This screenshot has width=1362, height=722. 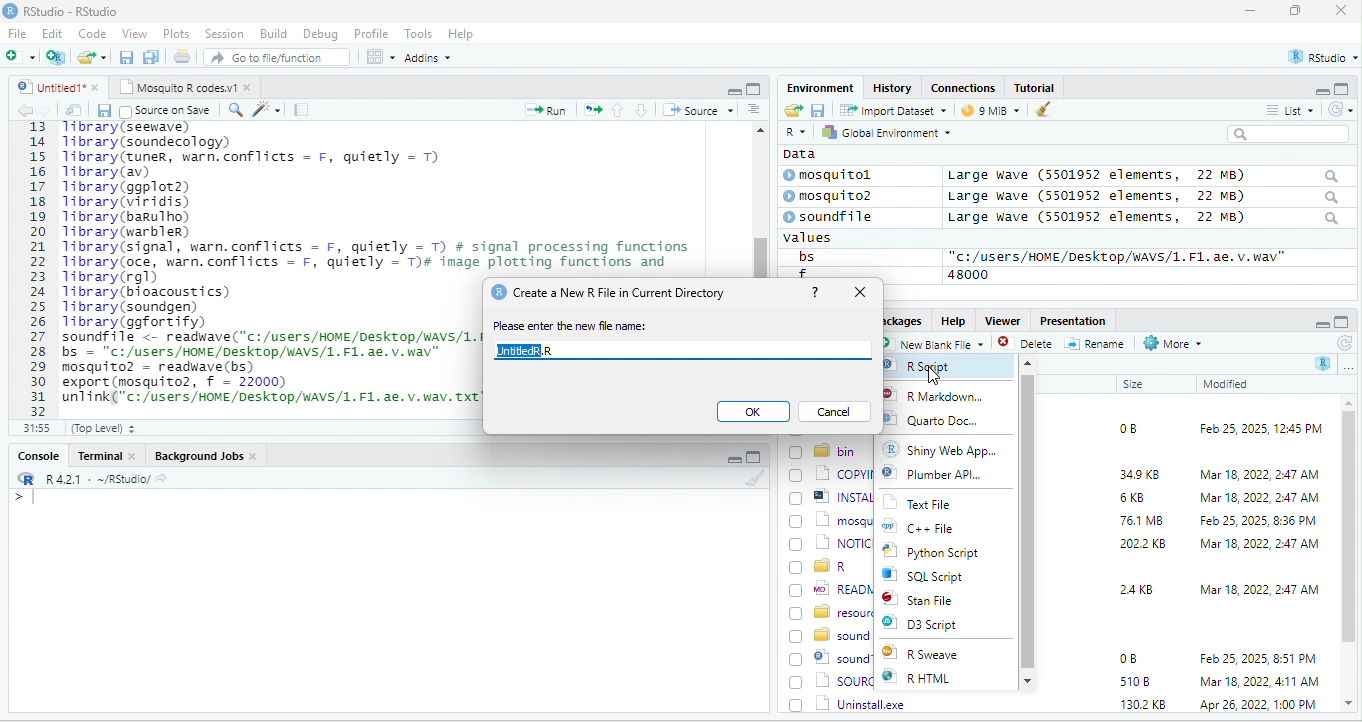 What do you see at coordinates (380, 57) in the screenshot?
I see `view` at bounding box center [380, 57].